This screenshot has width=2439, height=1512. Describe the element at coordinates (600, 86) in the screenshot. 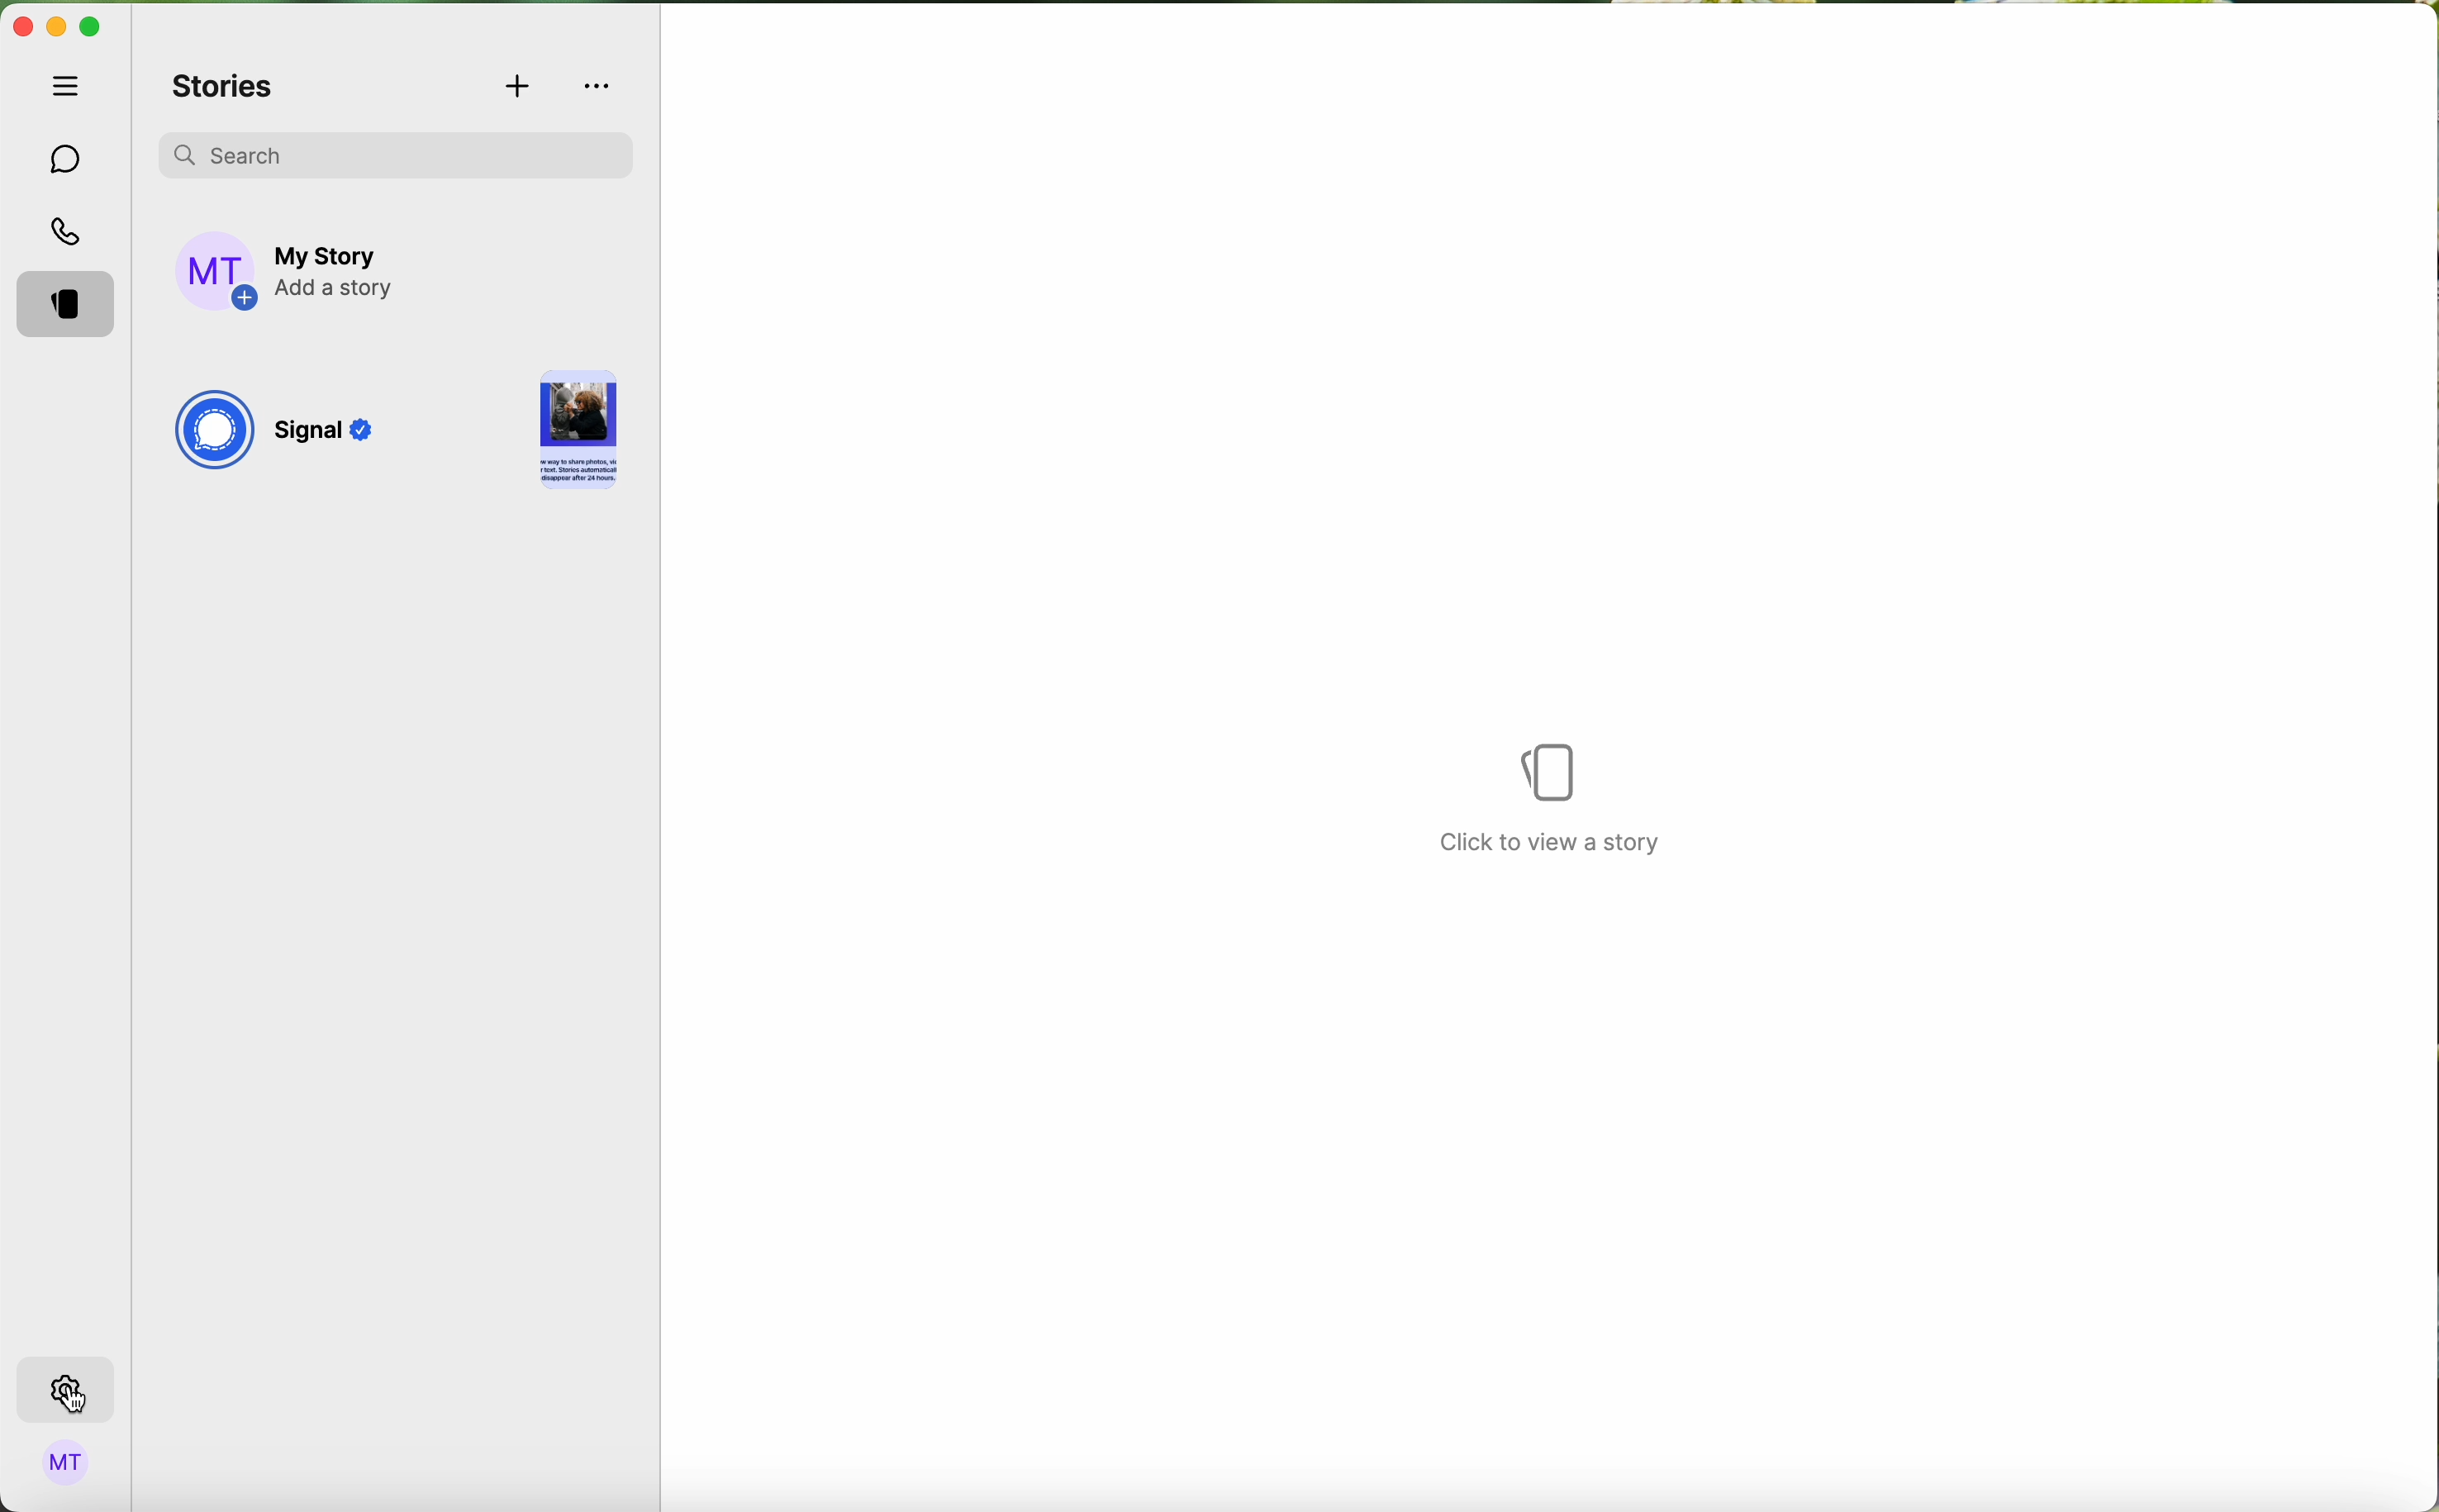

I see `more options` at that location.